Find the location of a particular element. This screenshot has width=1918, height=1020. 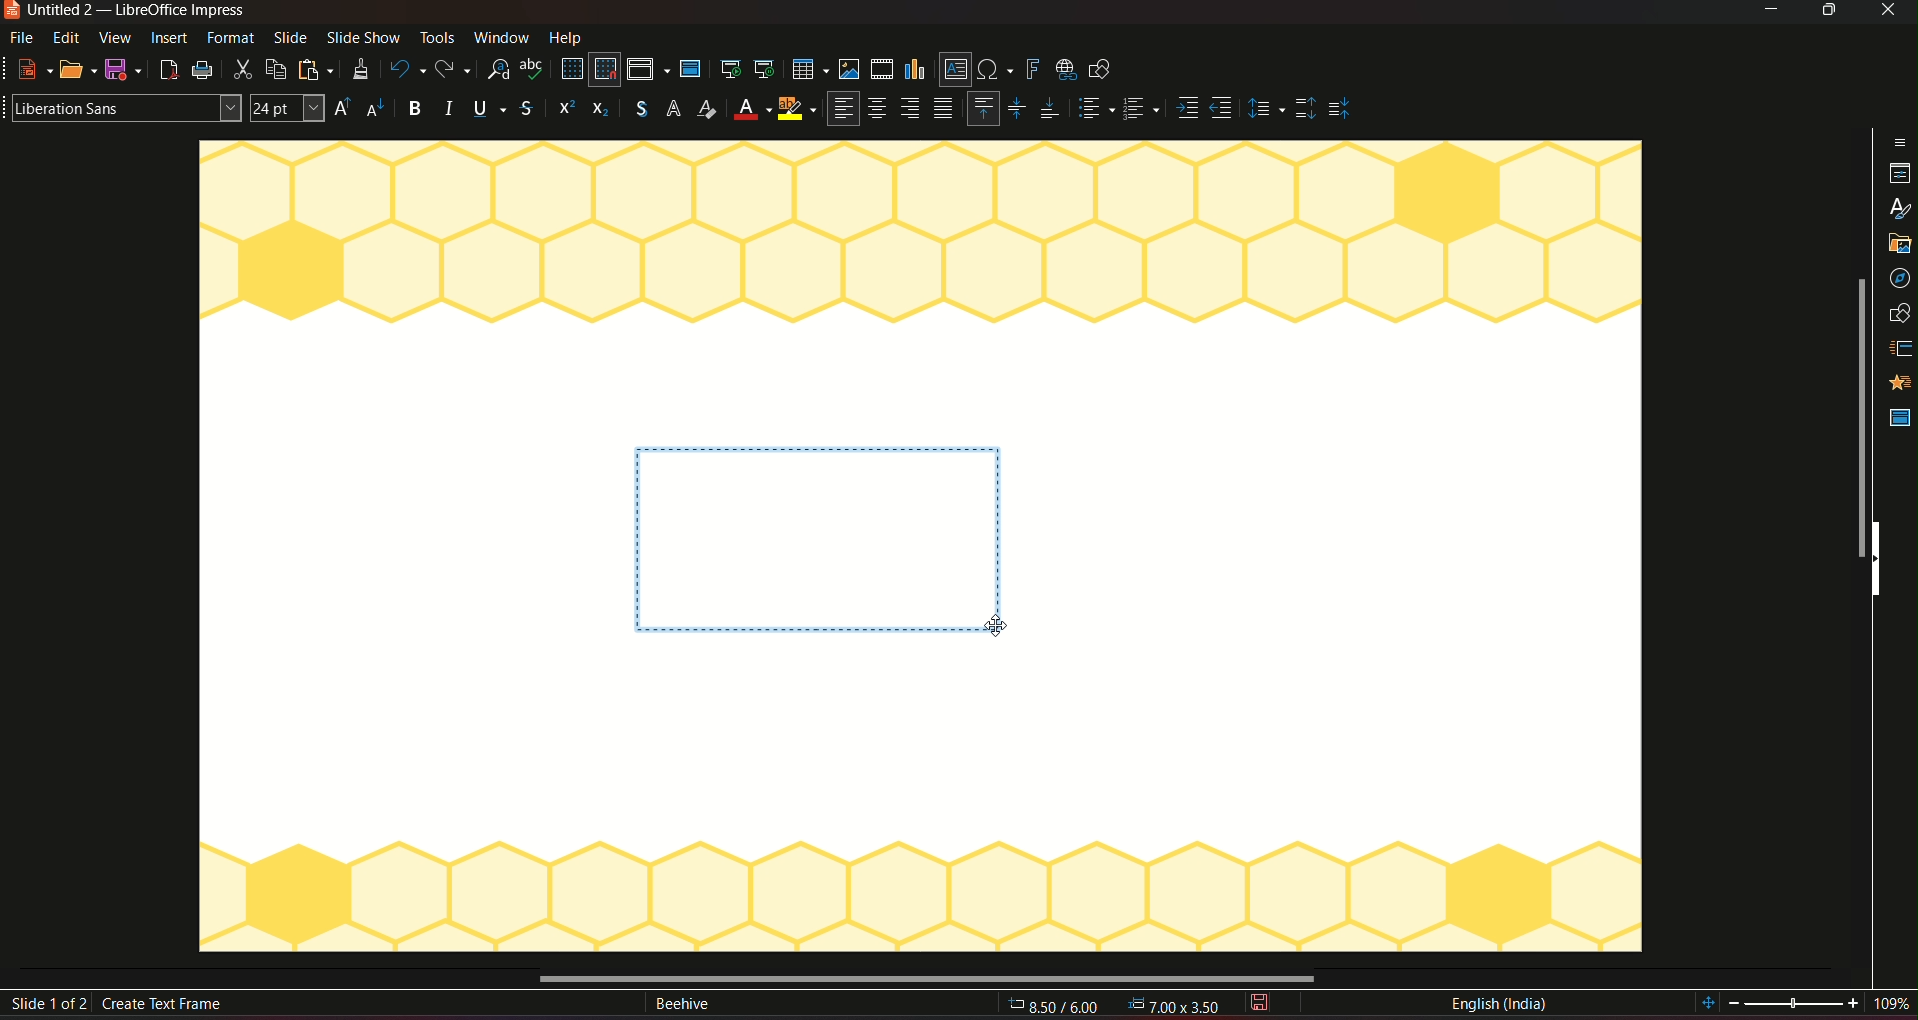

Untitled 2 — LibreOffice Impress is located at coordinates (126, 12).